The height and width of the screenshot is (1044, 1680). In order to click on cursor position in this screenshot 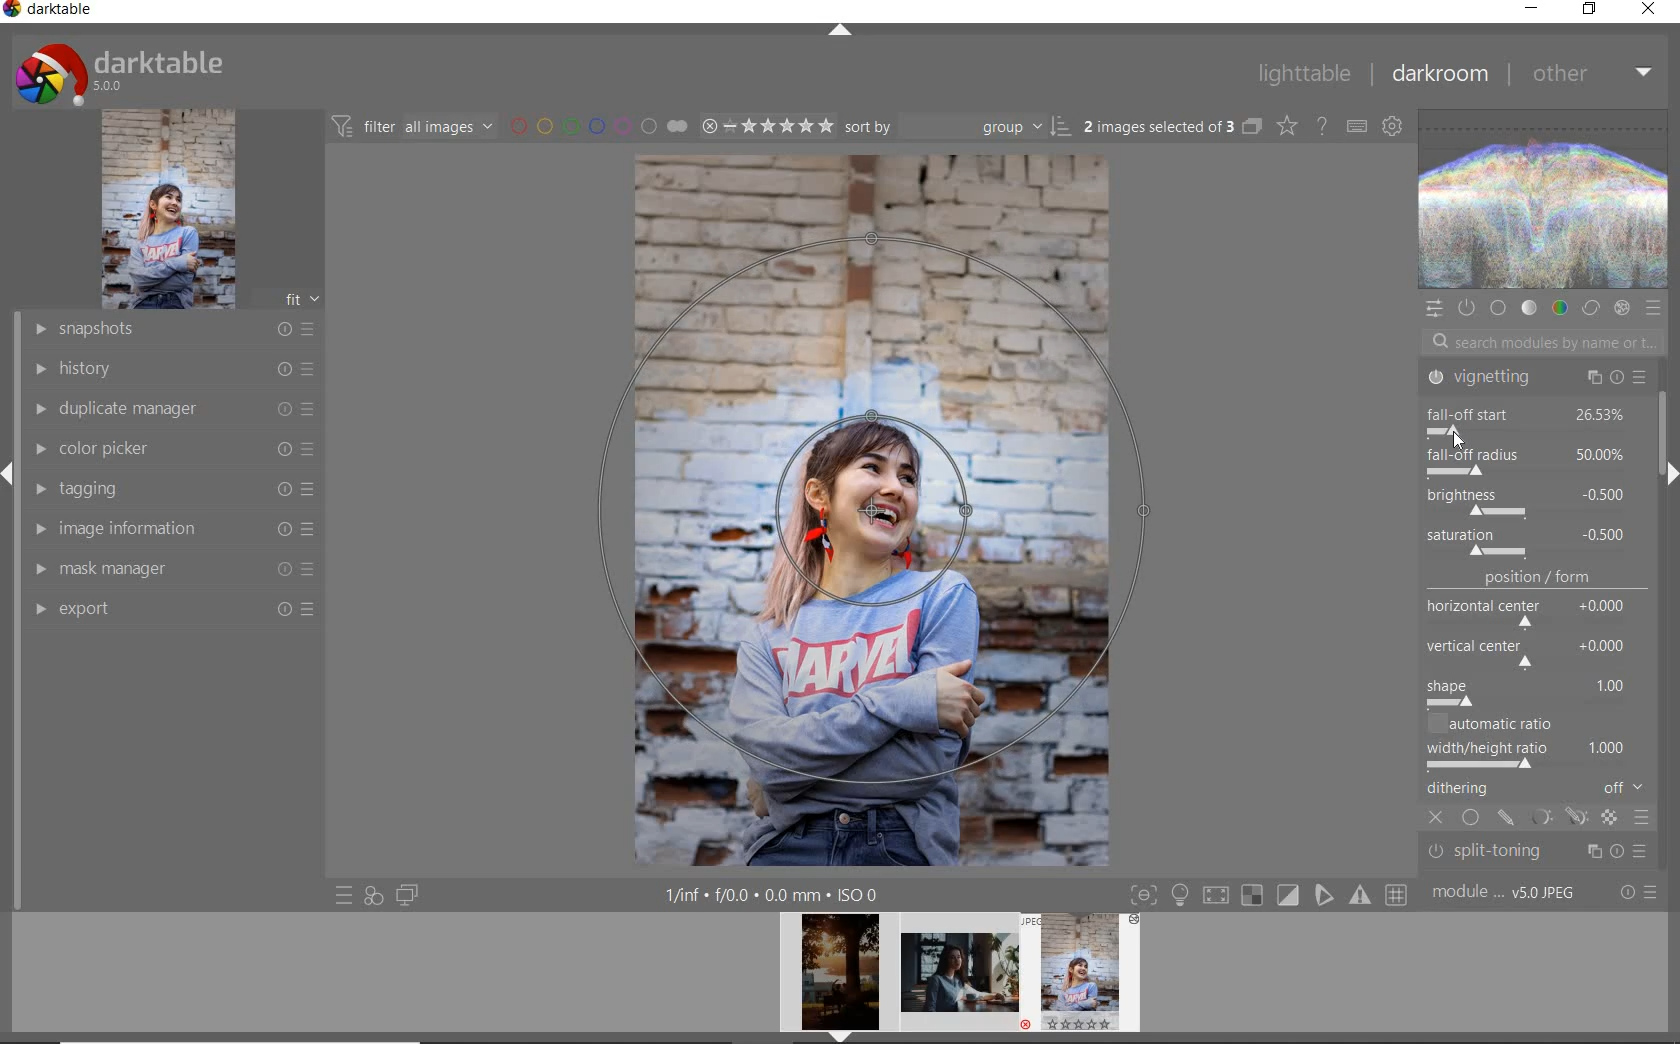, I will do `click(1459, 437)`.